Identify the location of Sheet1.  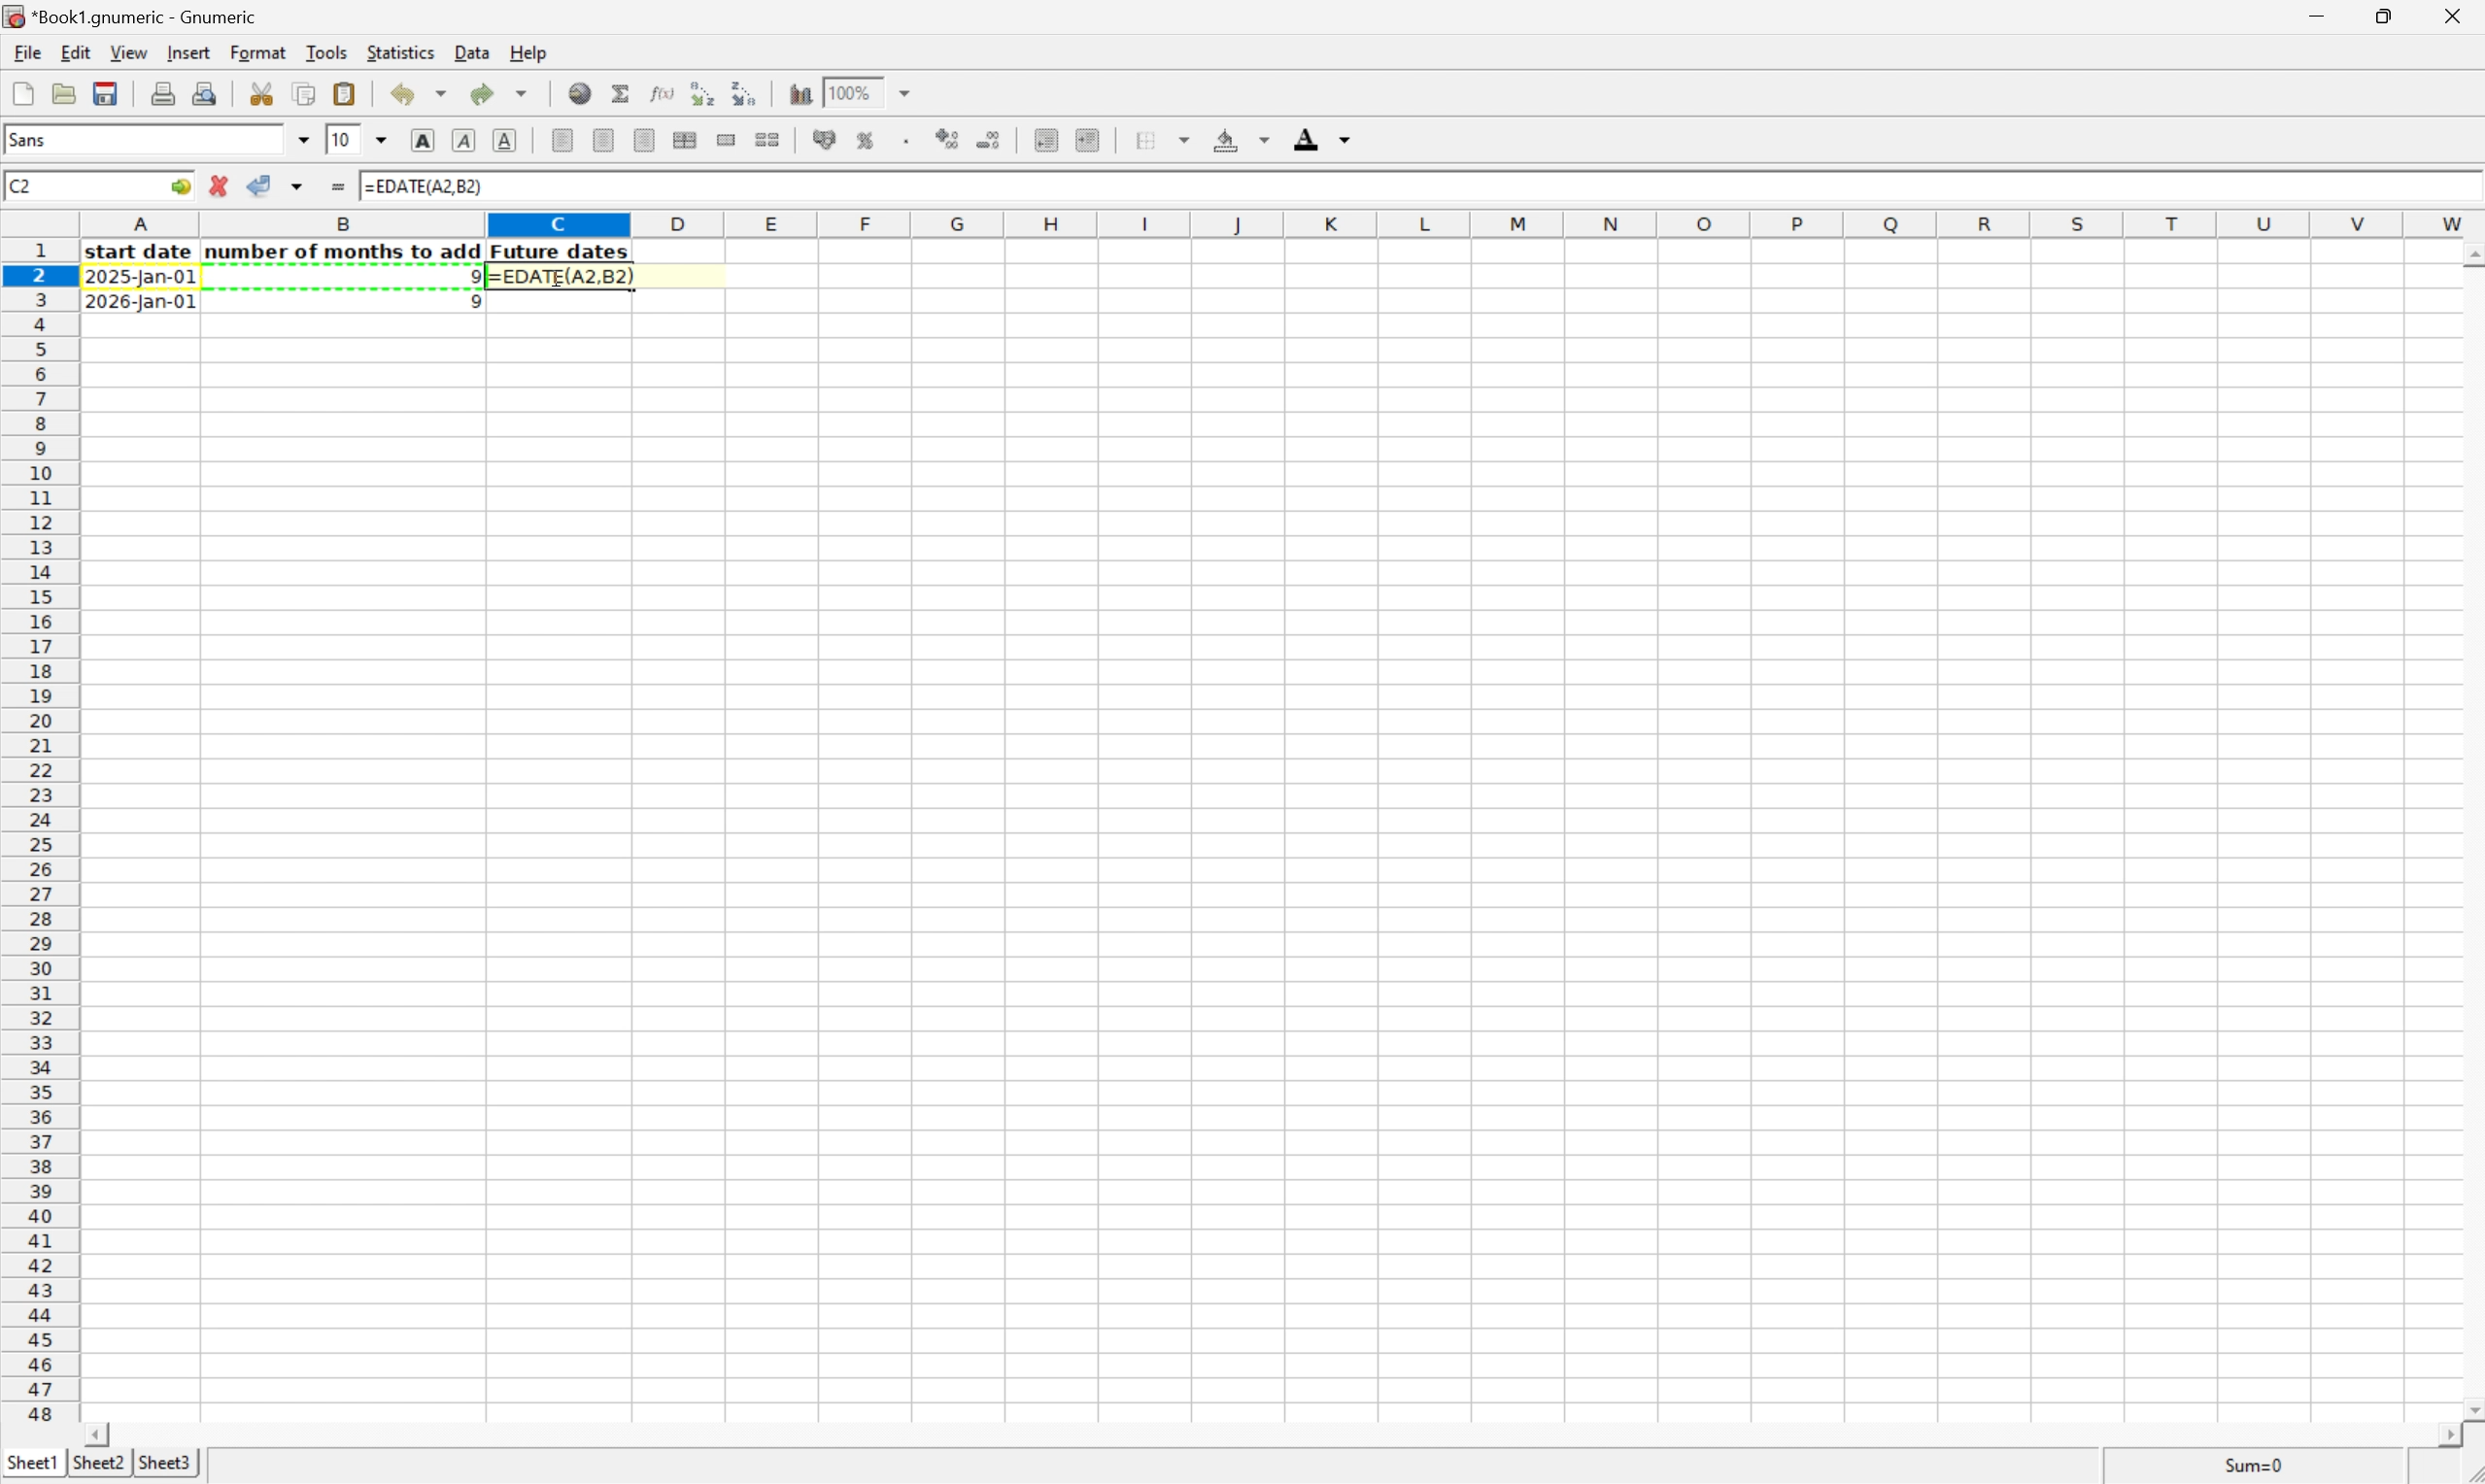
(31, 1463).